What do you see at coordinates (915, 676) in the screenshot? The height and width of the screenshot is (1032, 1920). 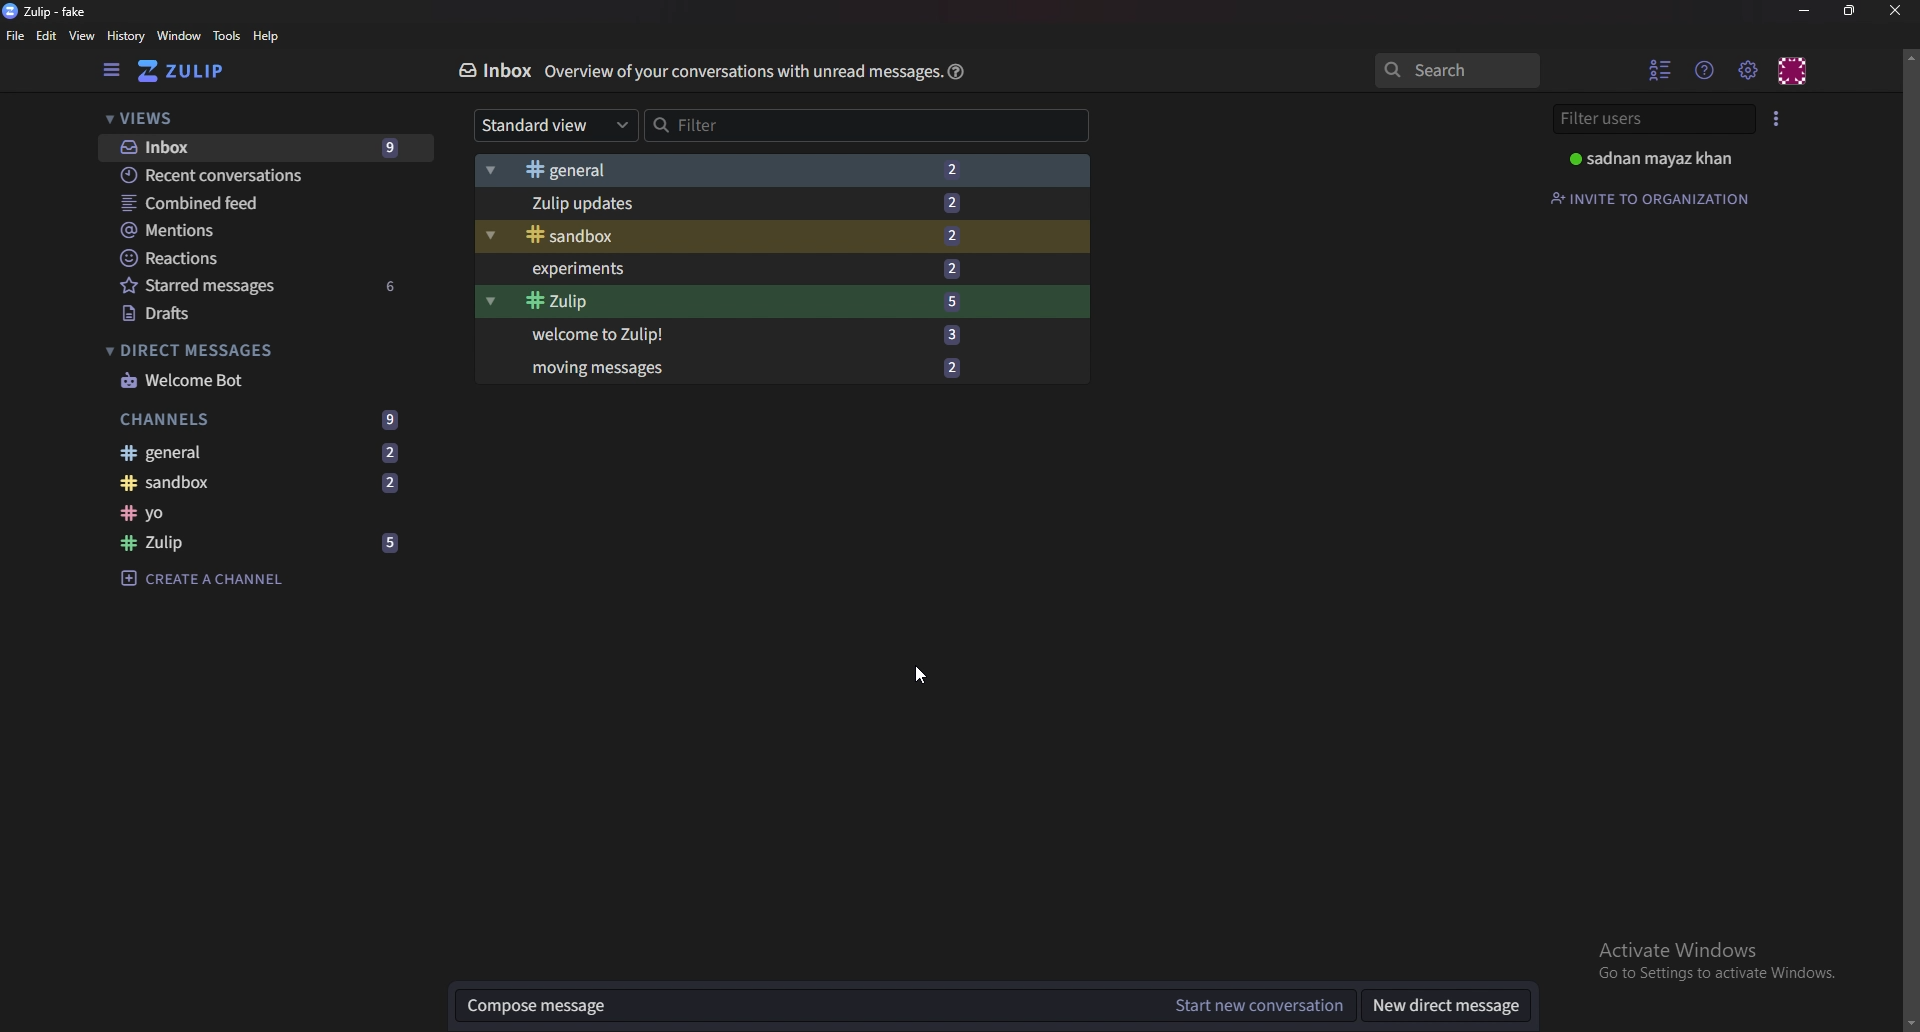 I see `cursor` at bounding box center [915, 676].